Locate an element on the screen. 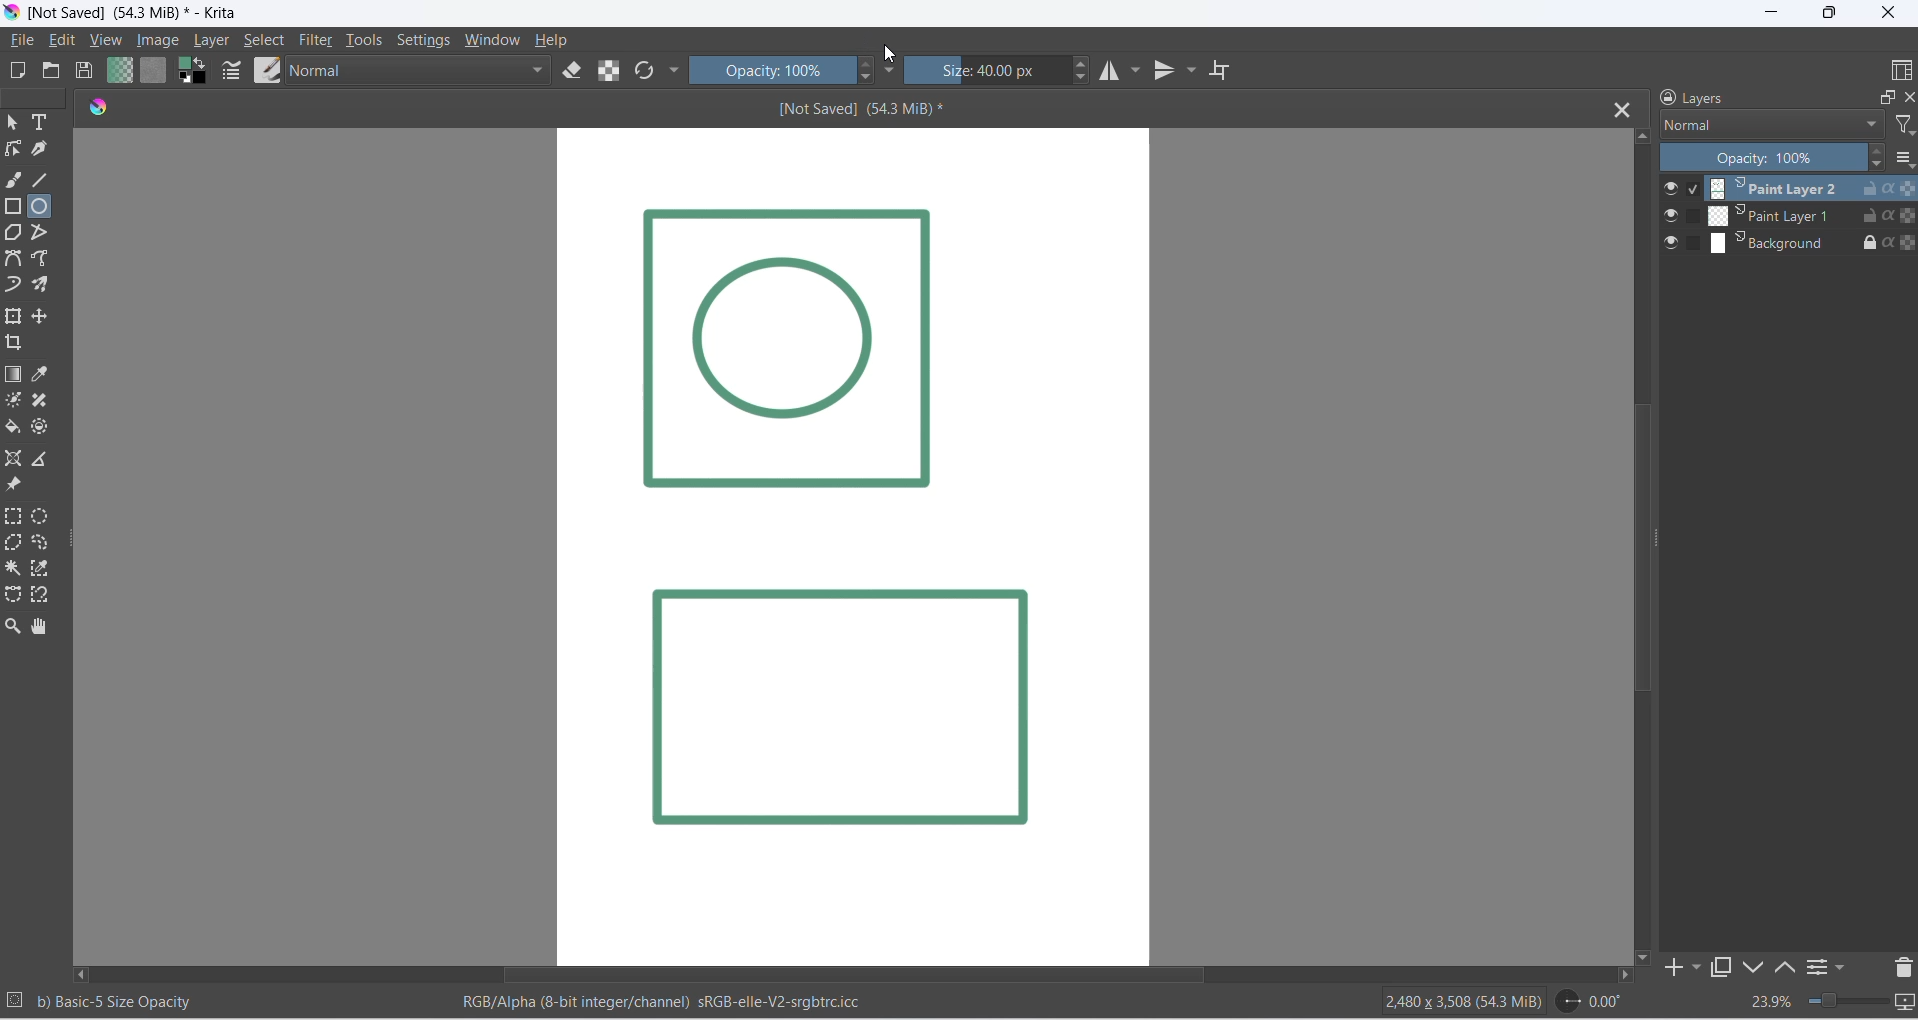  minimize is located at coordinates (1768, 15).